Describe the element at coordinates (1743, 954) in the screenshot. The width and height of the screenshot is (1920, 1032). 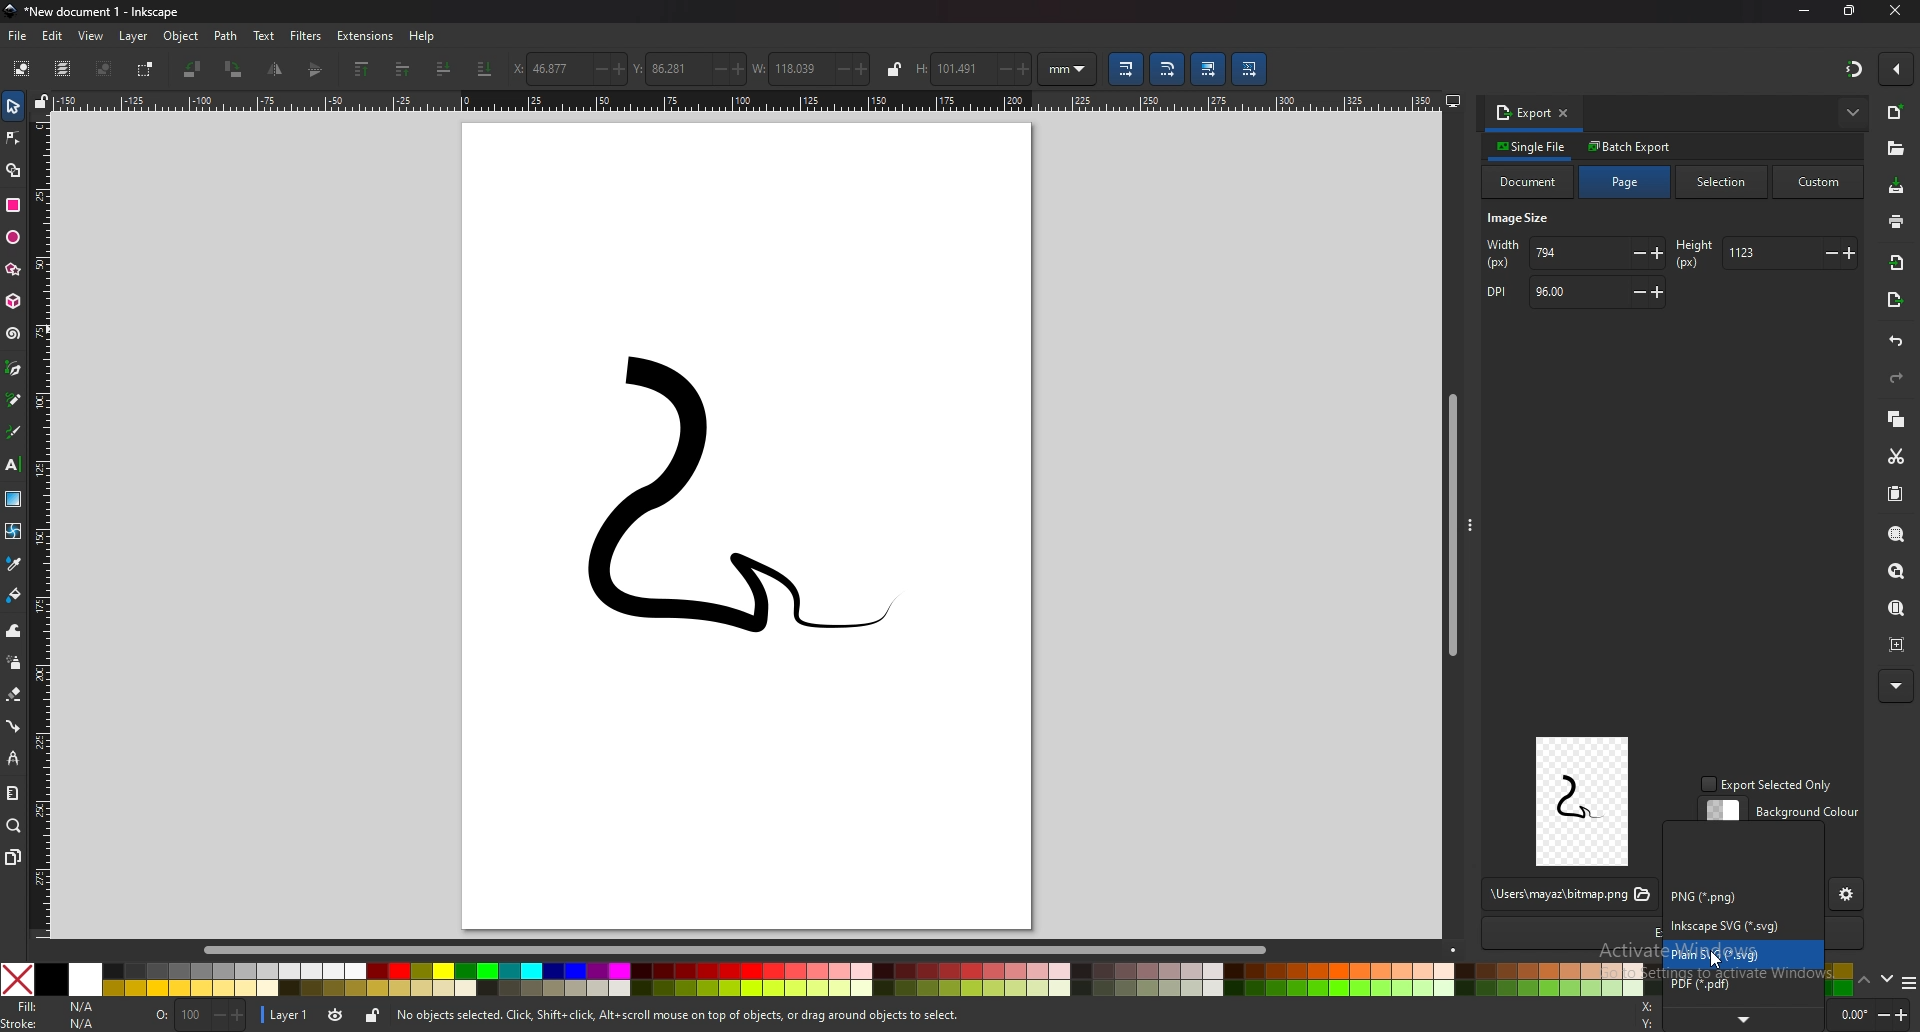
I see `plain svg` at that location.